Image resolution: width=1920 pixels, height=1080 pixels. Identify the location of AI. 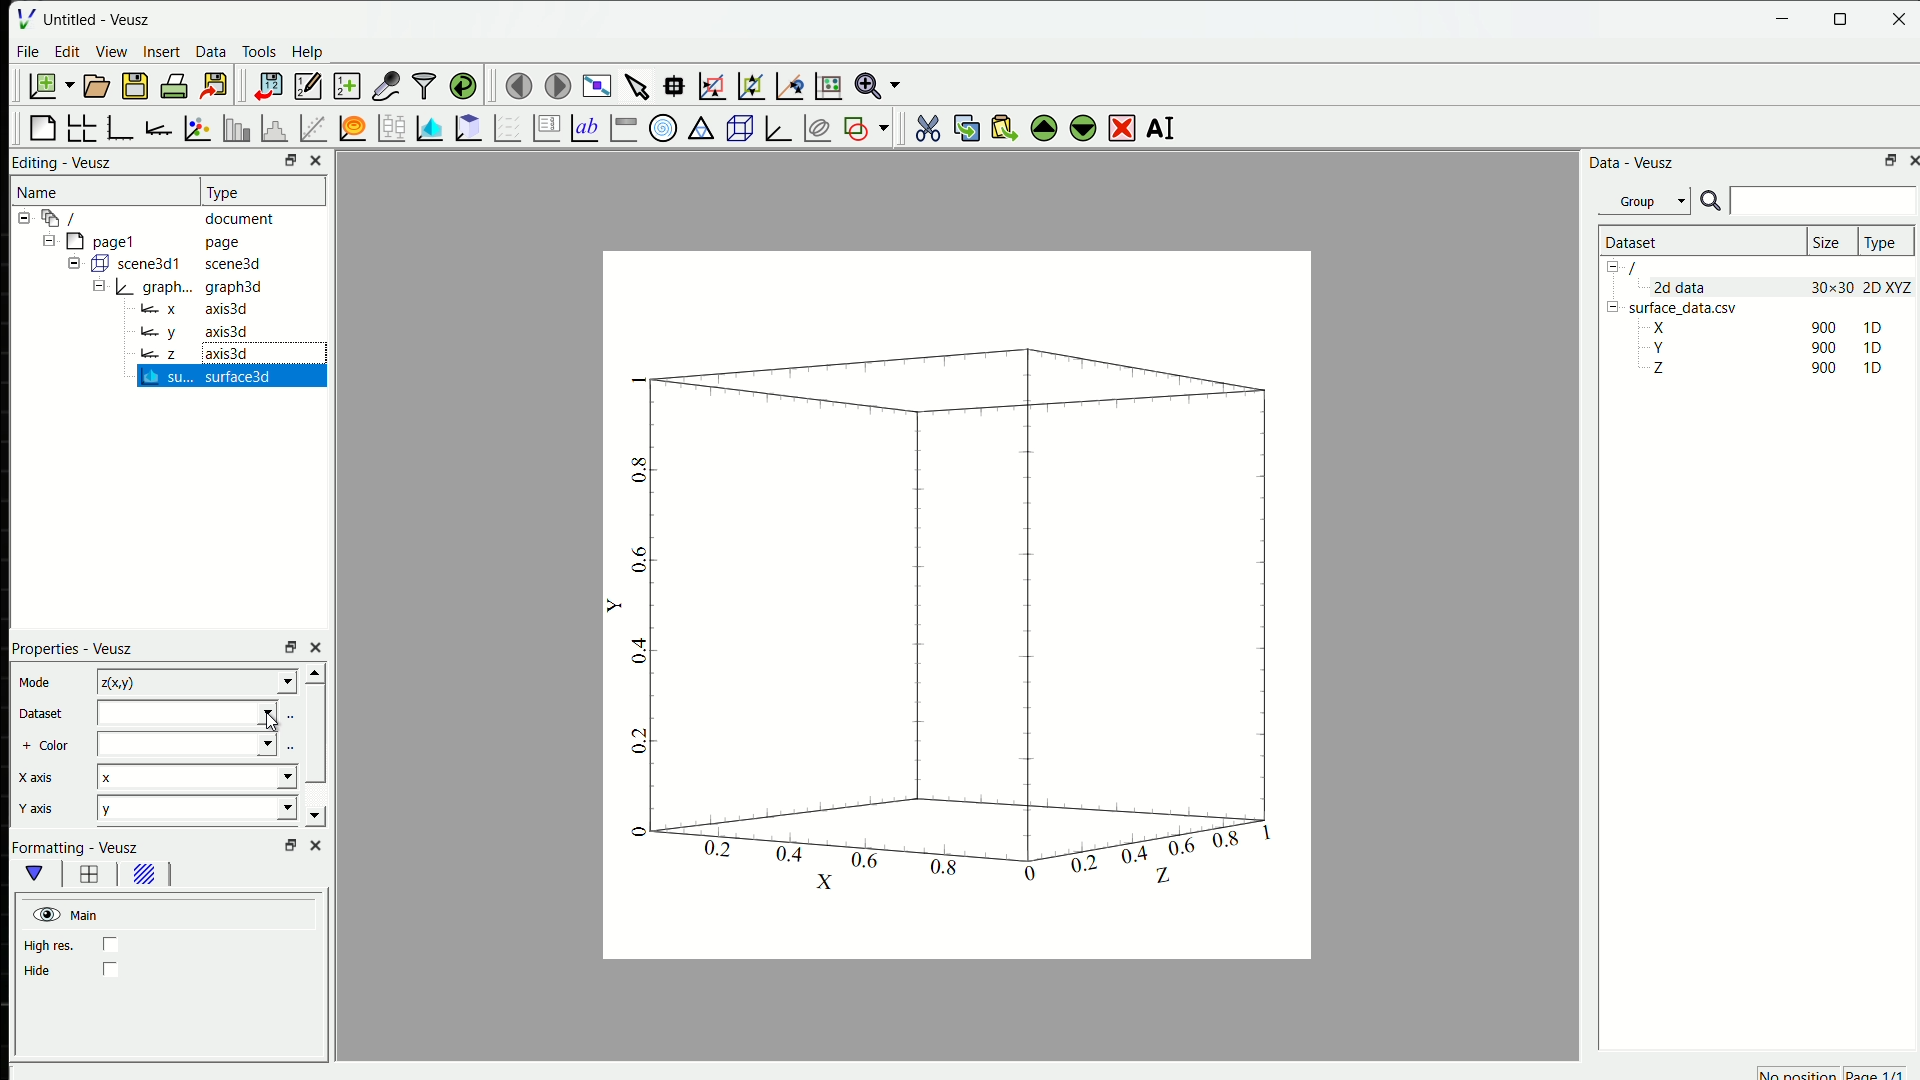
(1161, 129).